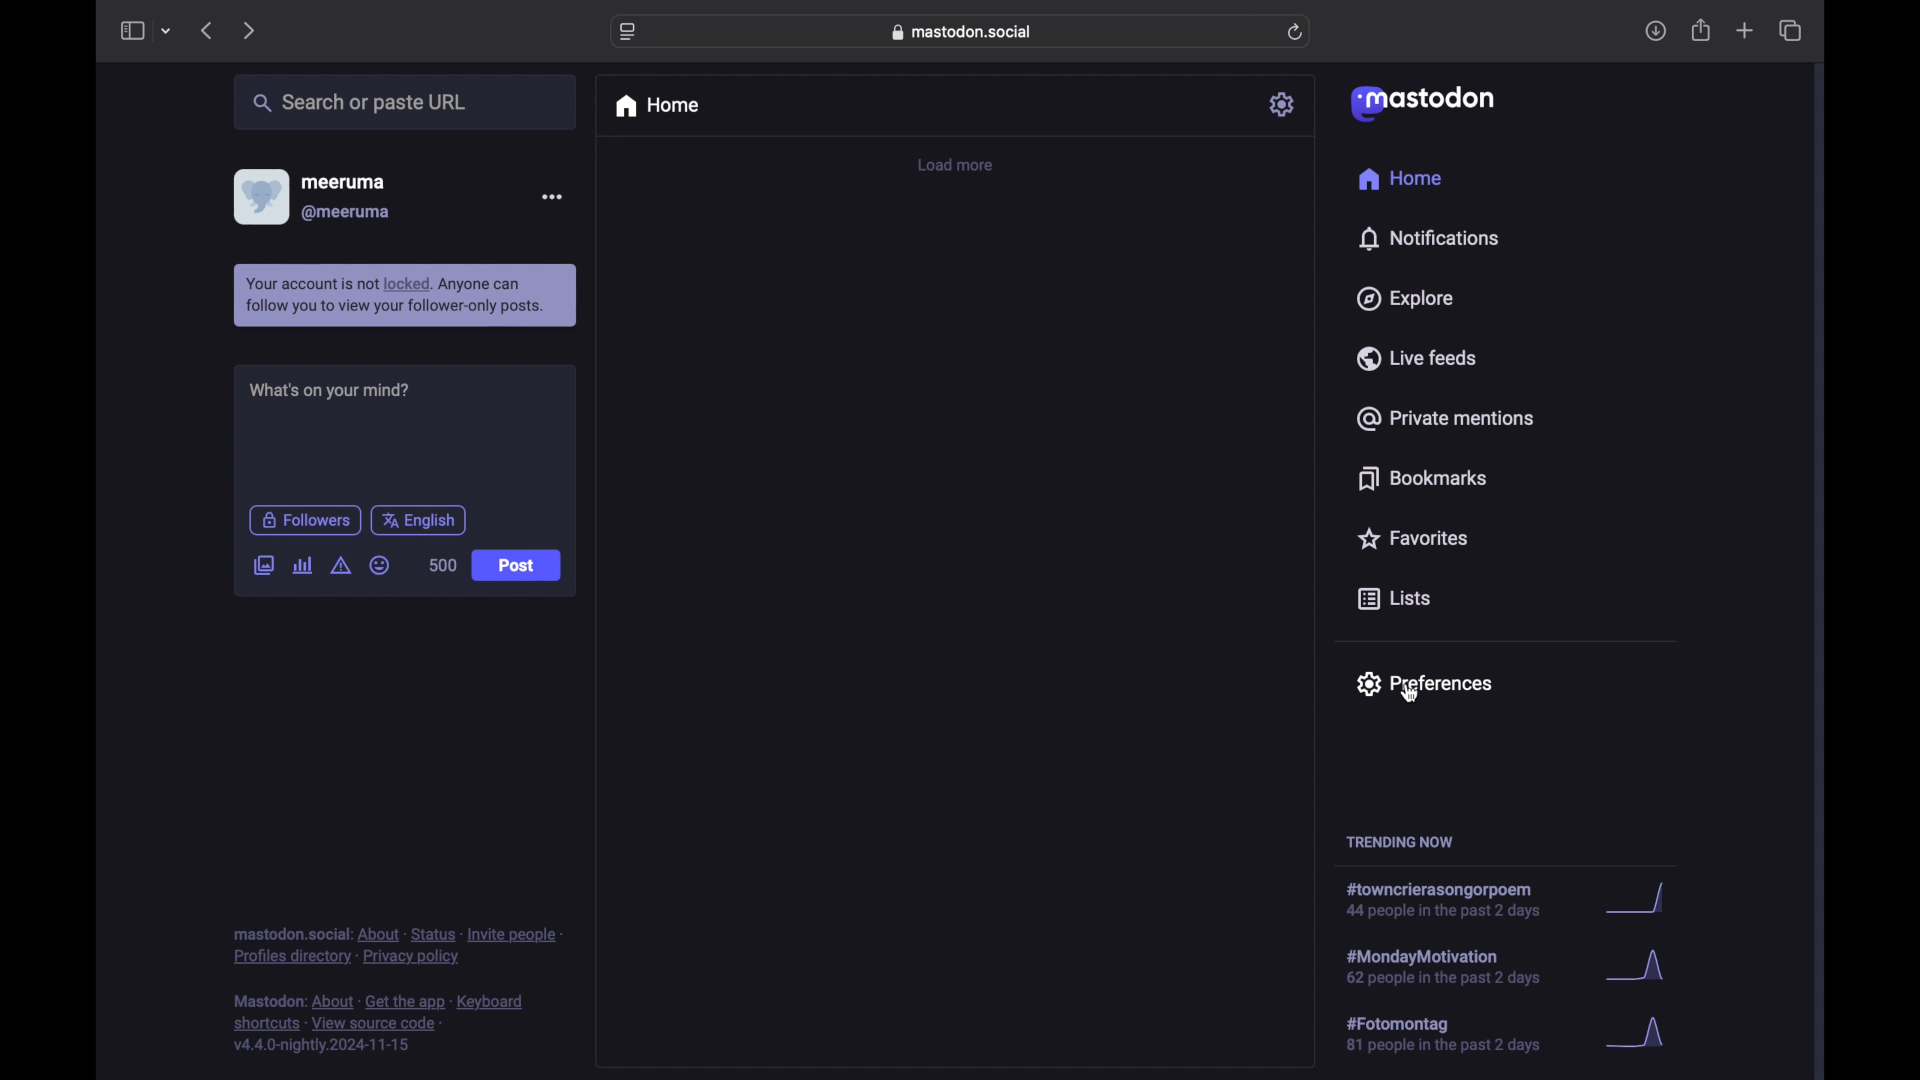  Describe the element at coordinates (551, 196) in the screenshot. I see `more options` at that location.